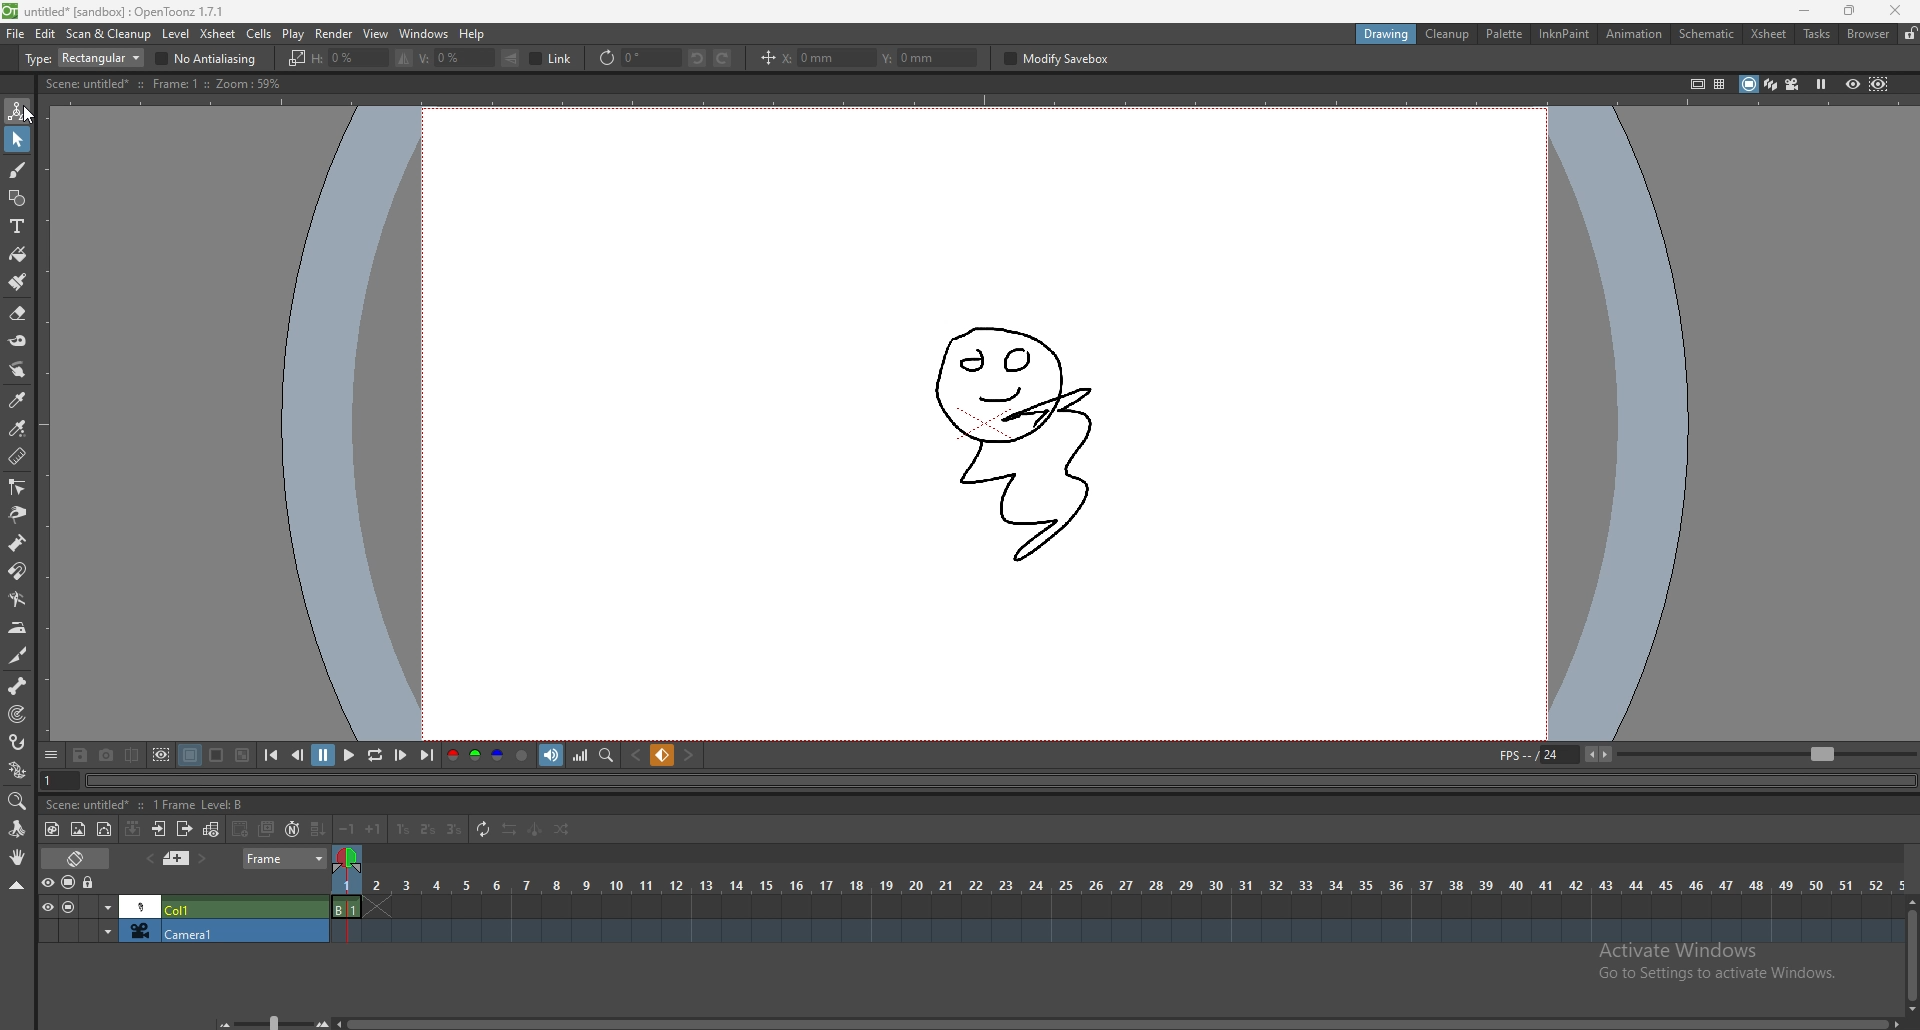 This screenshot has height=1030, width=1920. What do you see at coordinates (182, 931) in the screenshot?
I see `camera 1` at bounding box center [182, 931].